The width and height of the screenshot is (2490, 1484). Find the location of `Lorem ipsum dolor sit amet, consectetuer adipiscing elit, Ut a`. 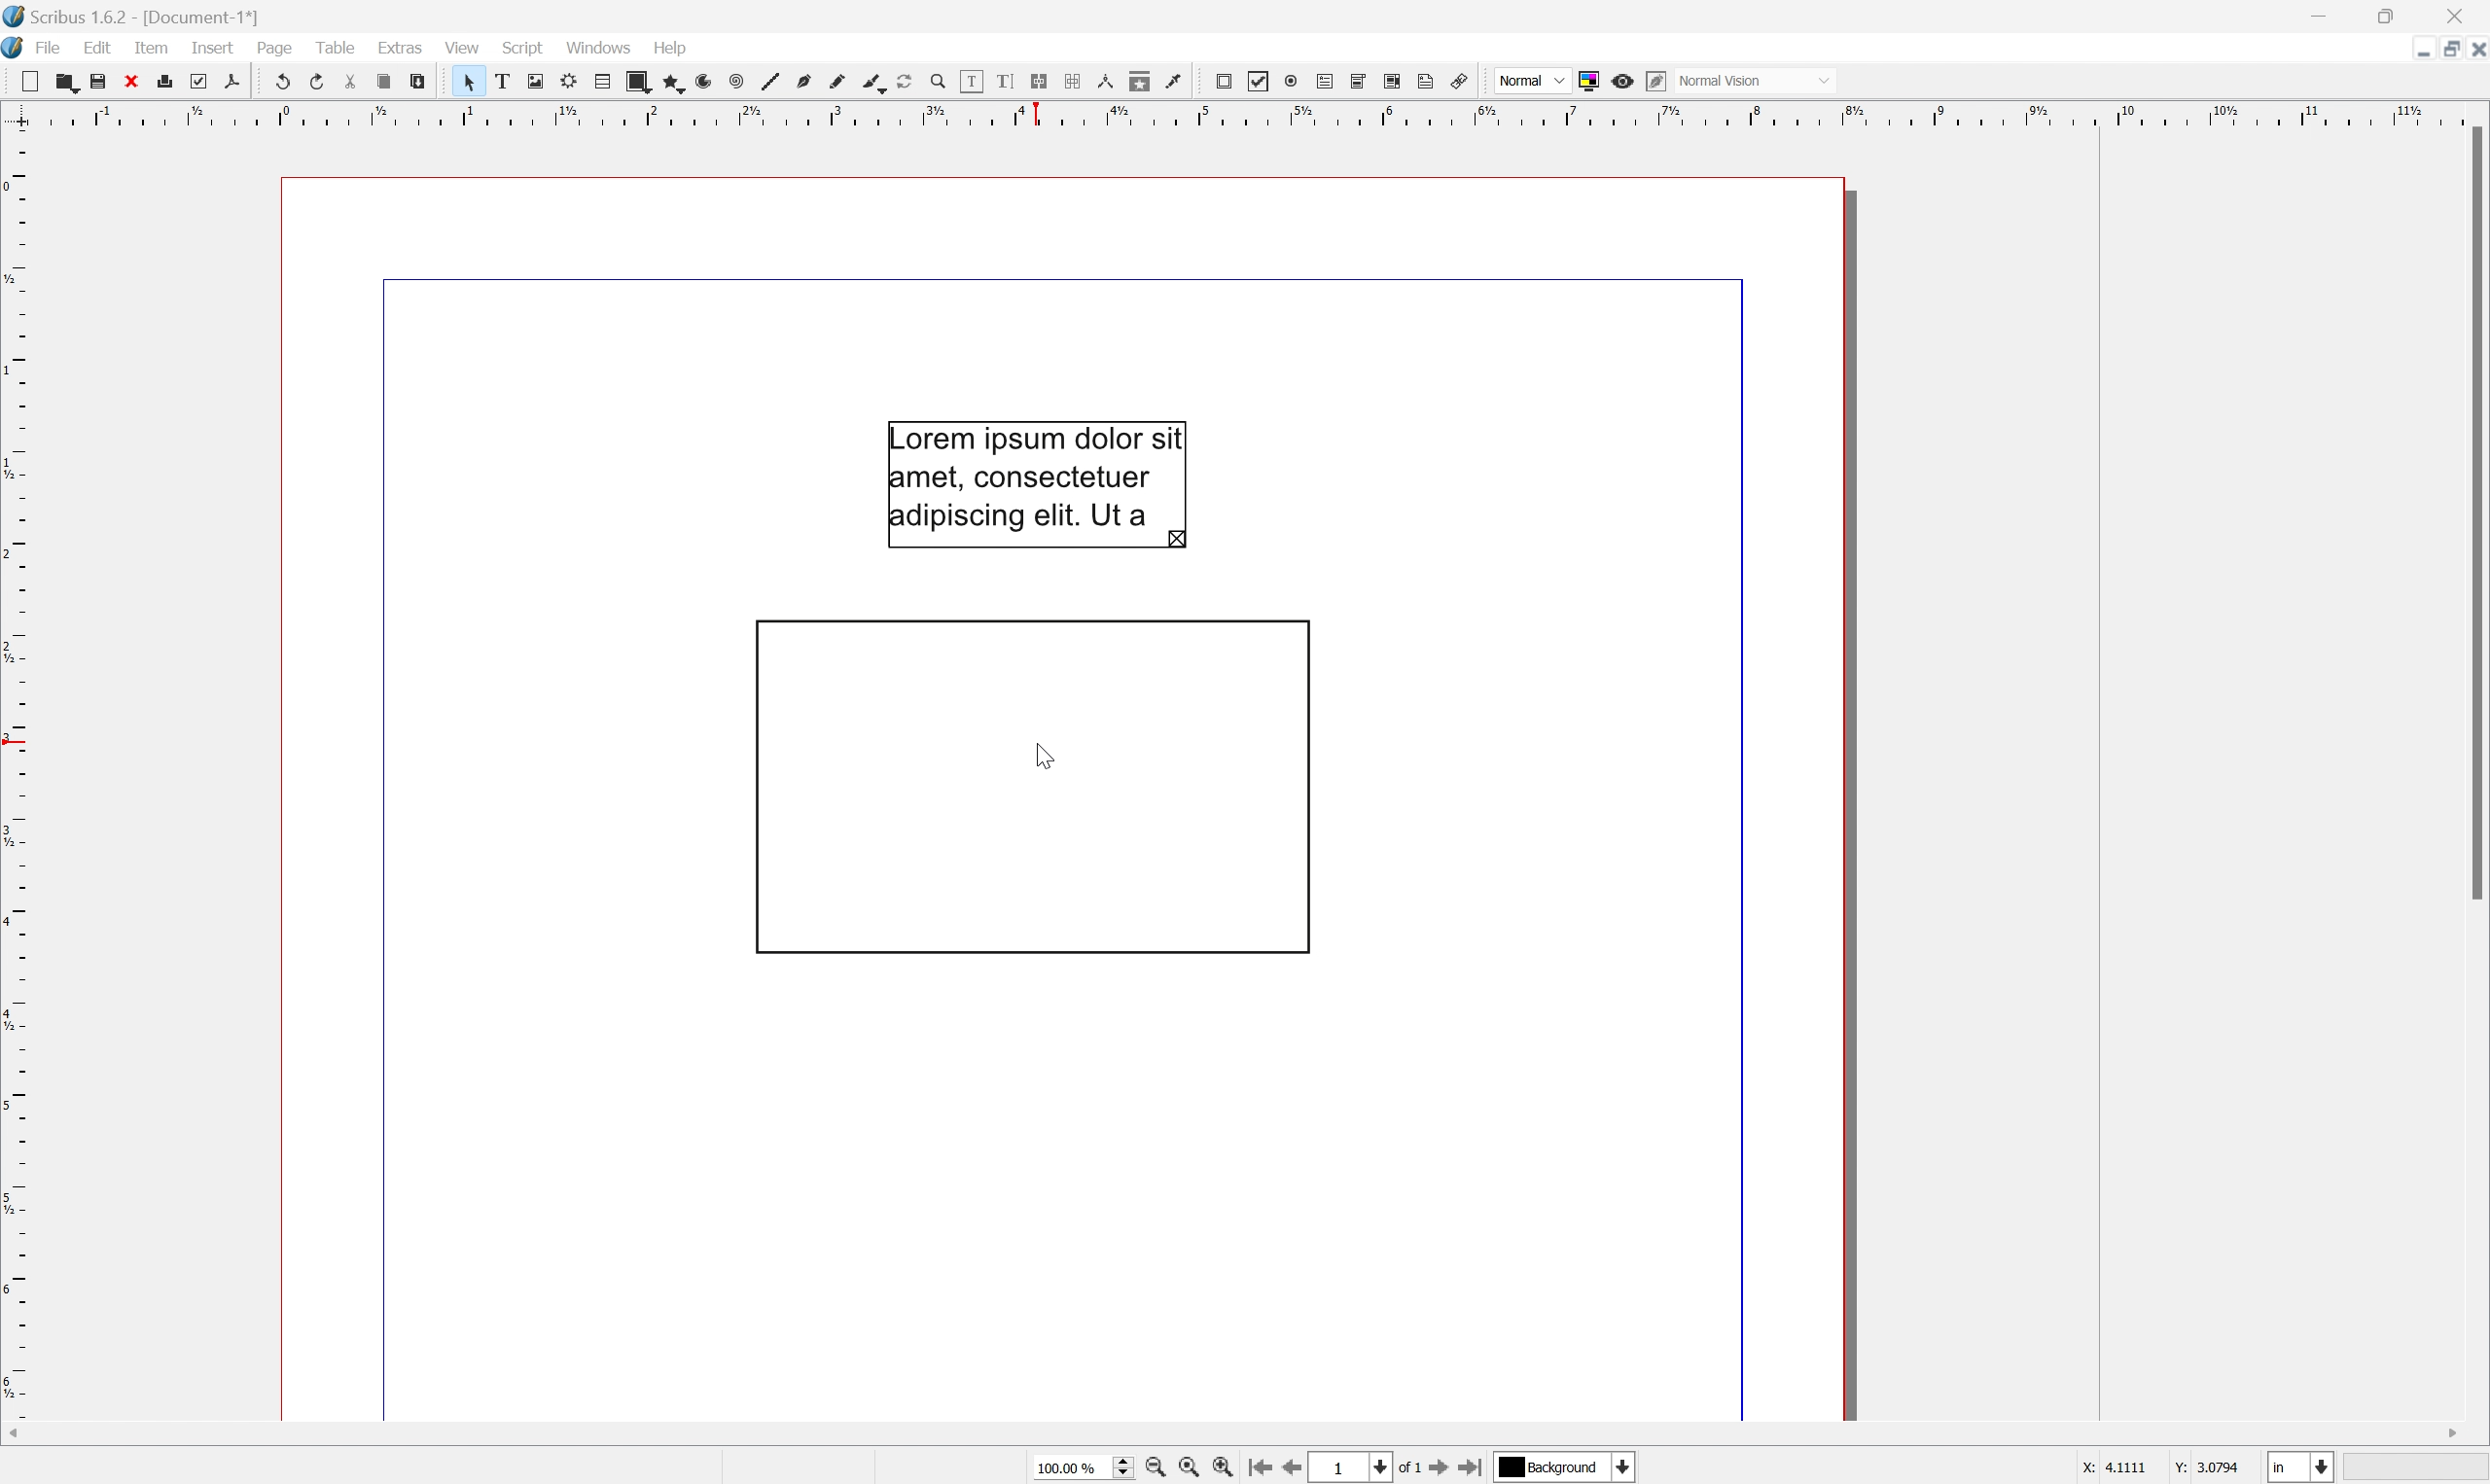

Lorem ipsum dolor sit amet, consectetuer adipiscing elit, Ut a is located at coordinates (1037, 482).